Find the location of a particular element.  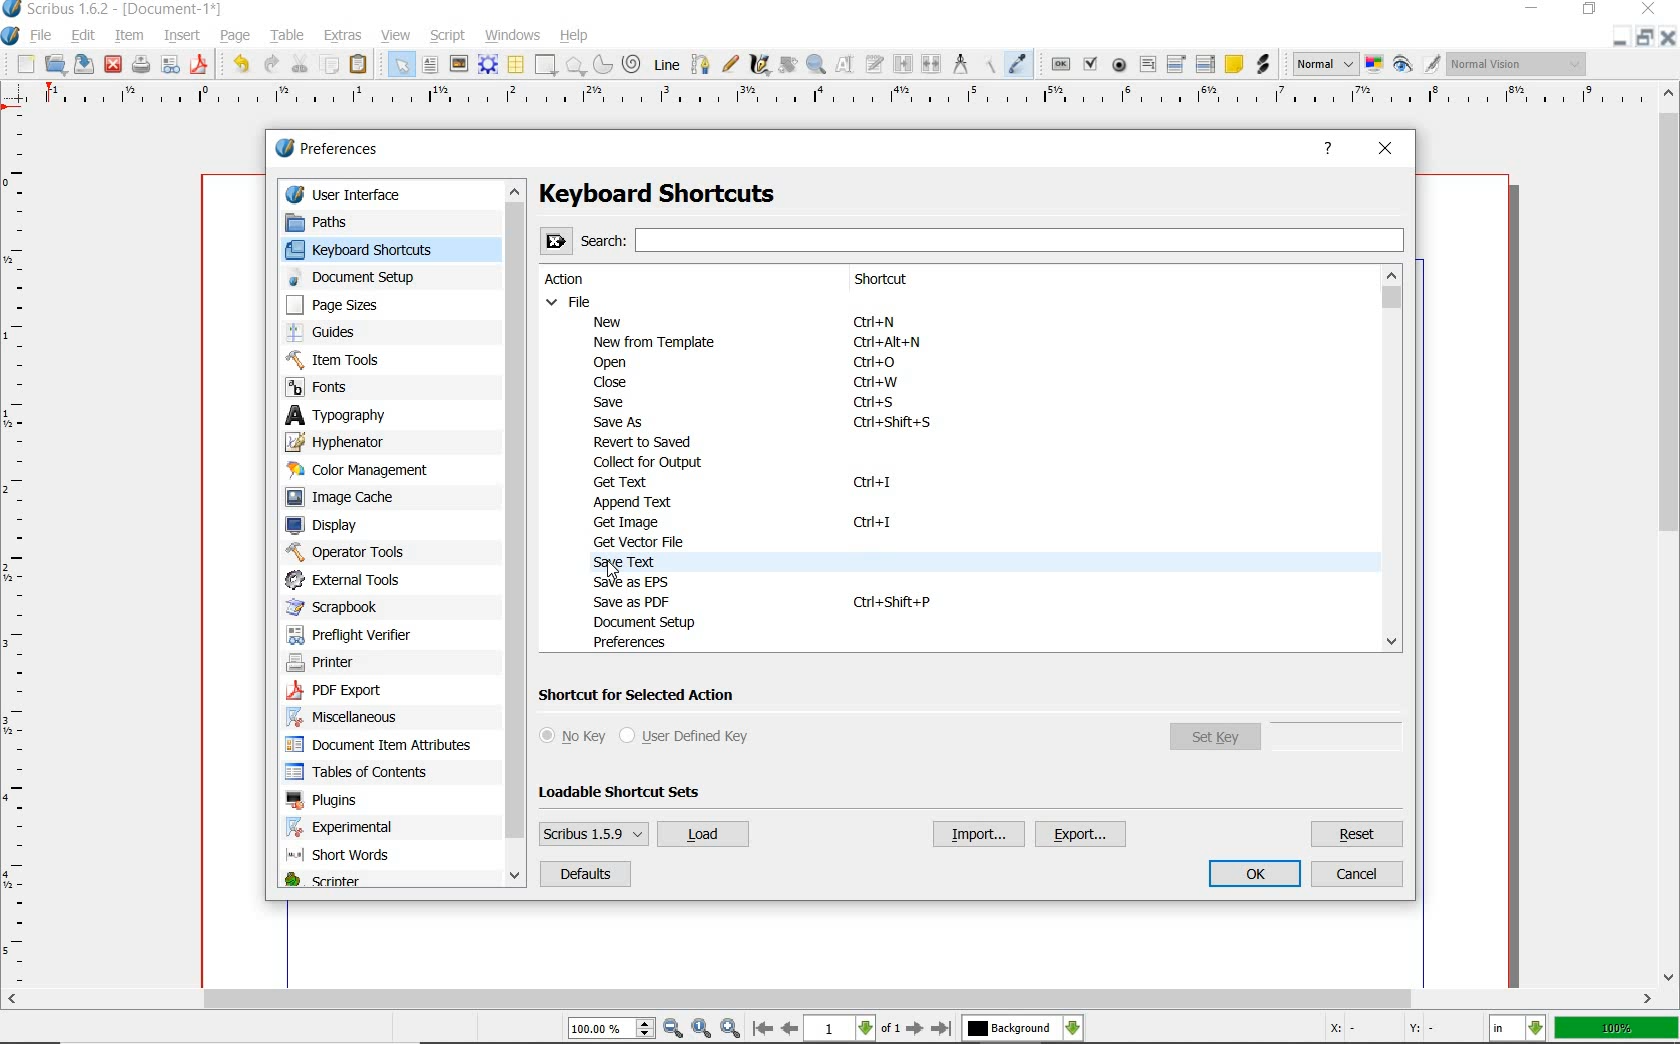

insert is located at coordinates (181, 36).